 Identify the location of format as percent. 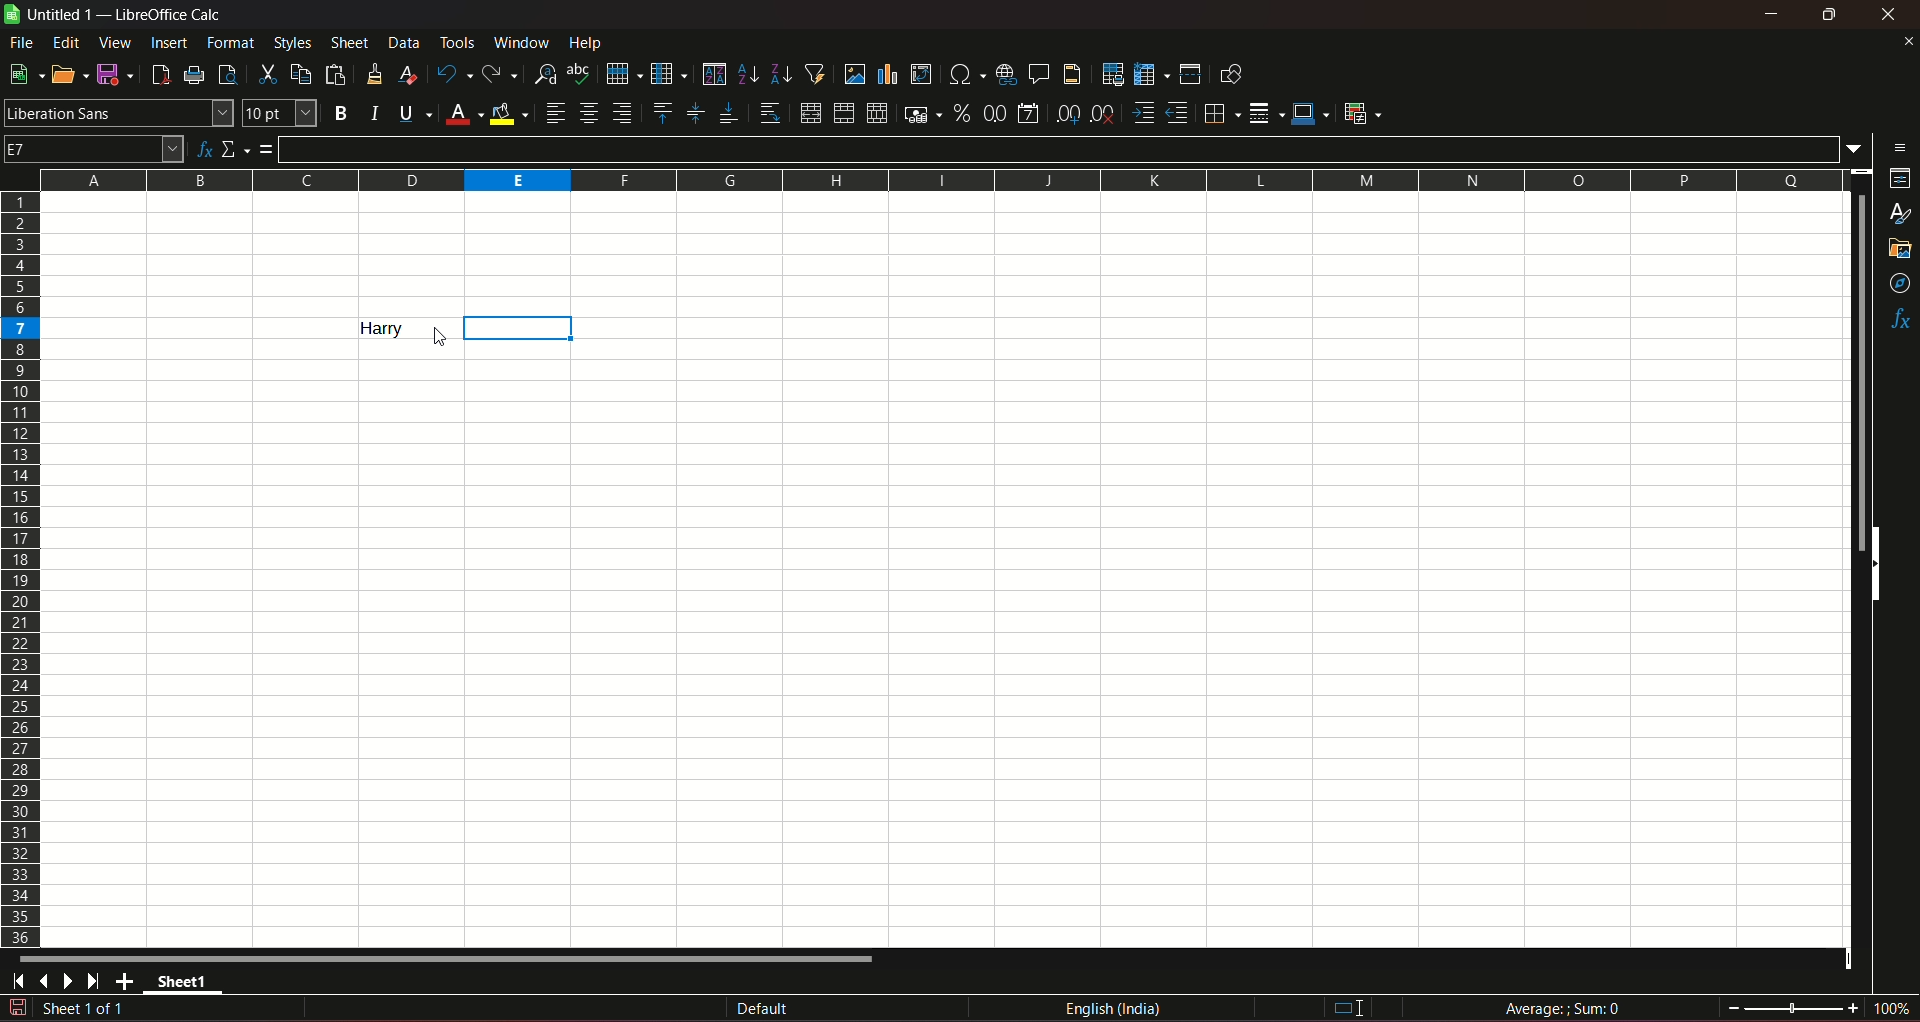
(961, 112).